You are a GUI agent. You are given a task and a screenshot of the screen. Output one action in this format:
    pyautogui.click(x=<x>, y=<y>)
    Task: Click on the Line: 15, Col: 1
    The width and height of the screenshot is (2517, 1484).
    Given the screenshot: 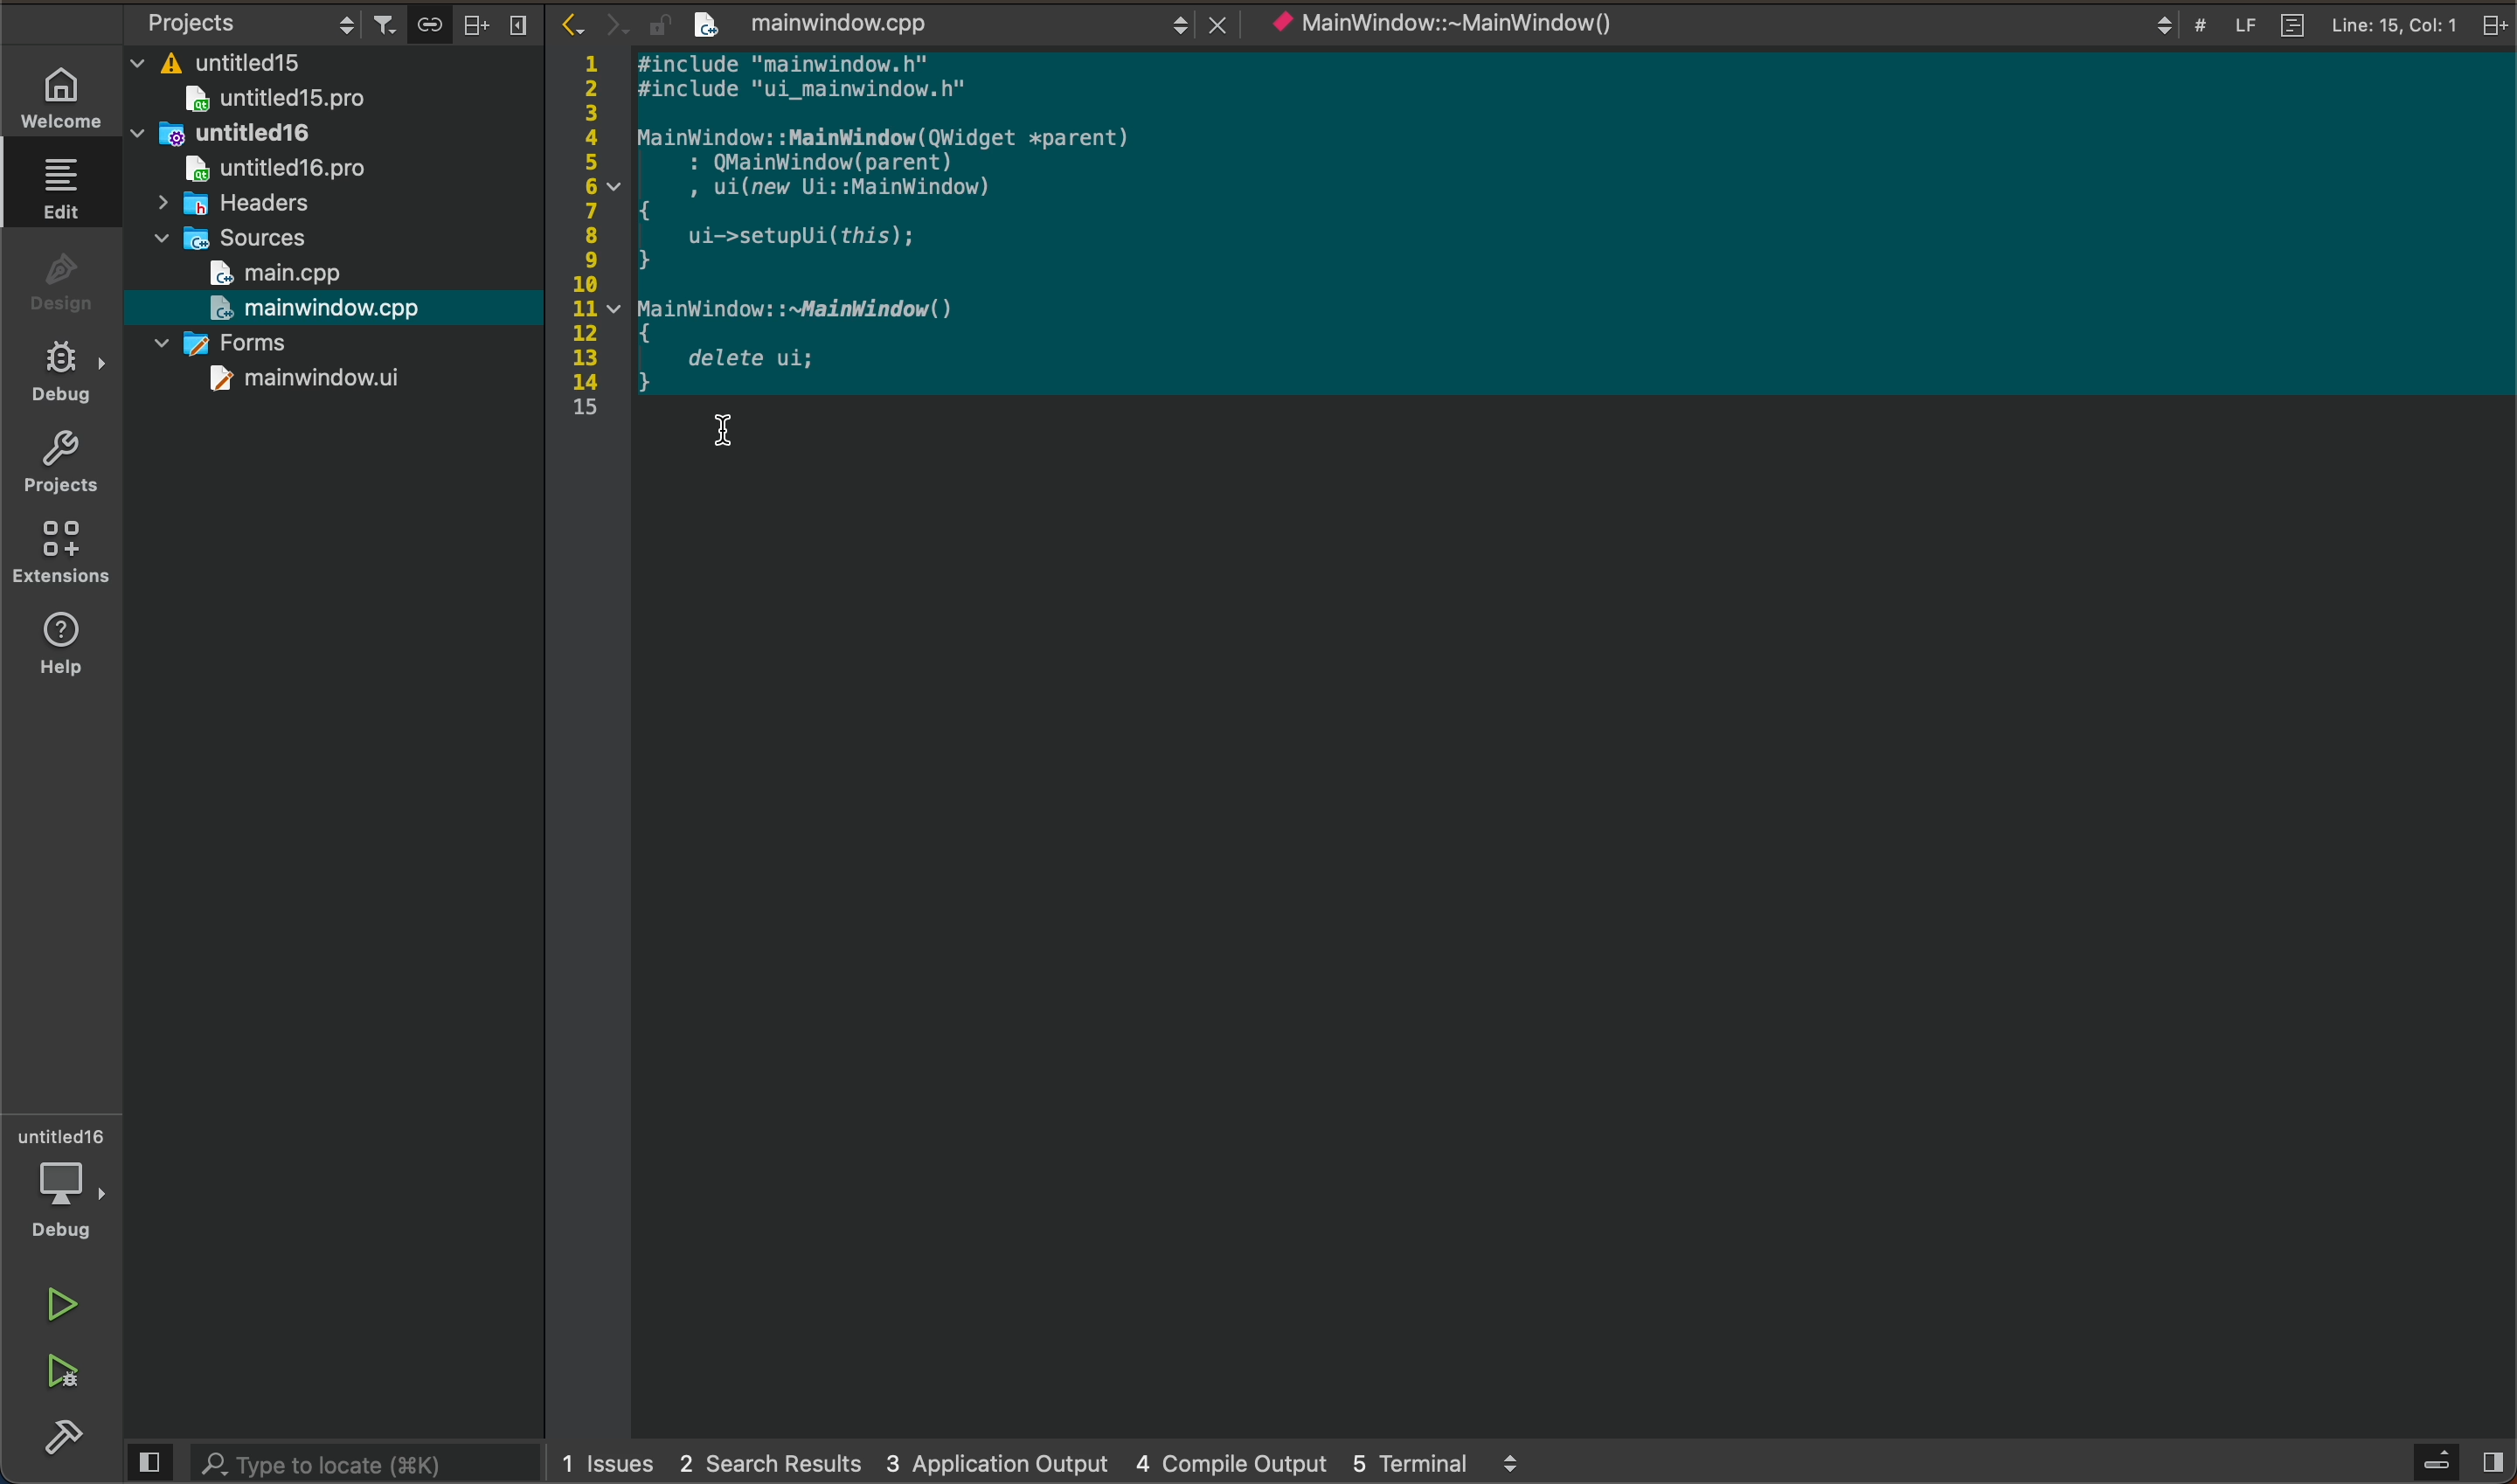 What is the action you would take?
    pyautogui.click(x=2375, y=25)
    